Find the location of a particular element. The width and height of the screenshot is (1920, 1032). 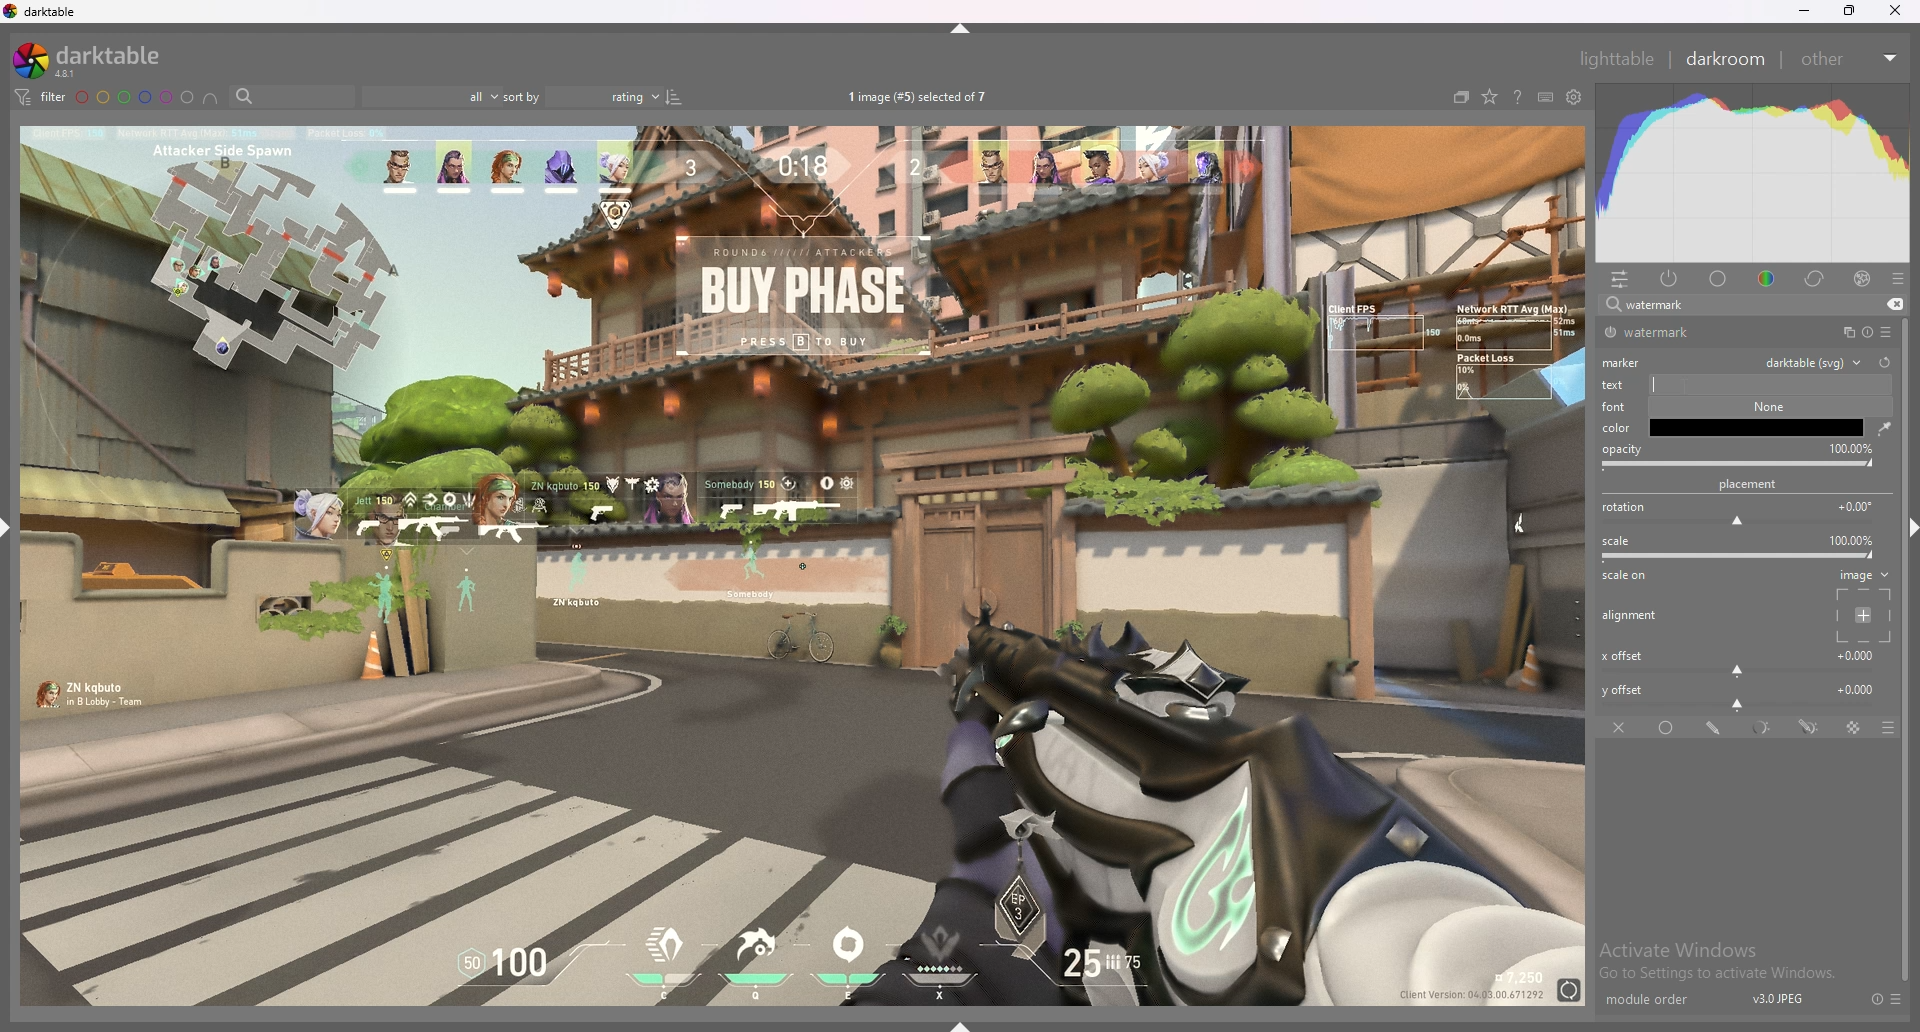

reset is located at coordinates (1866, 333).